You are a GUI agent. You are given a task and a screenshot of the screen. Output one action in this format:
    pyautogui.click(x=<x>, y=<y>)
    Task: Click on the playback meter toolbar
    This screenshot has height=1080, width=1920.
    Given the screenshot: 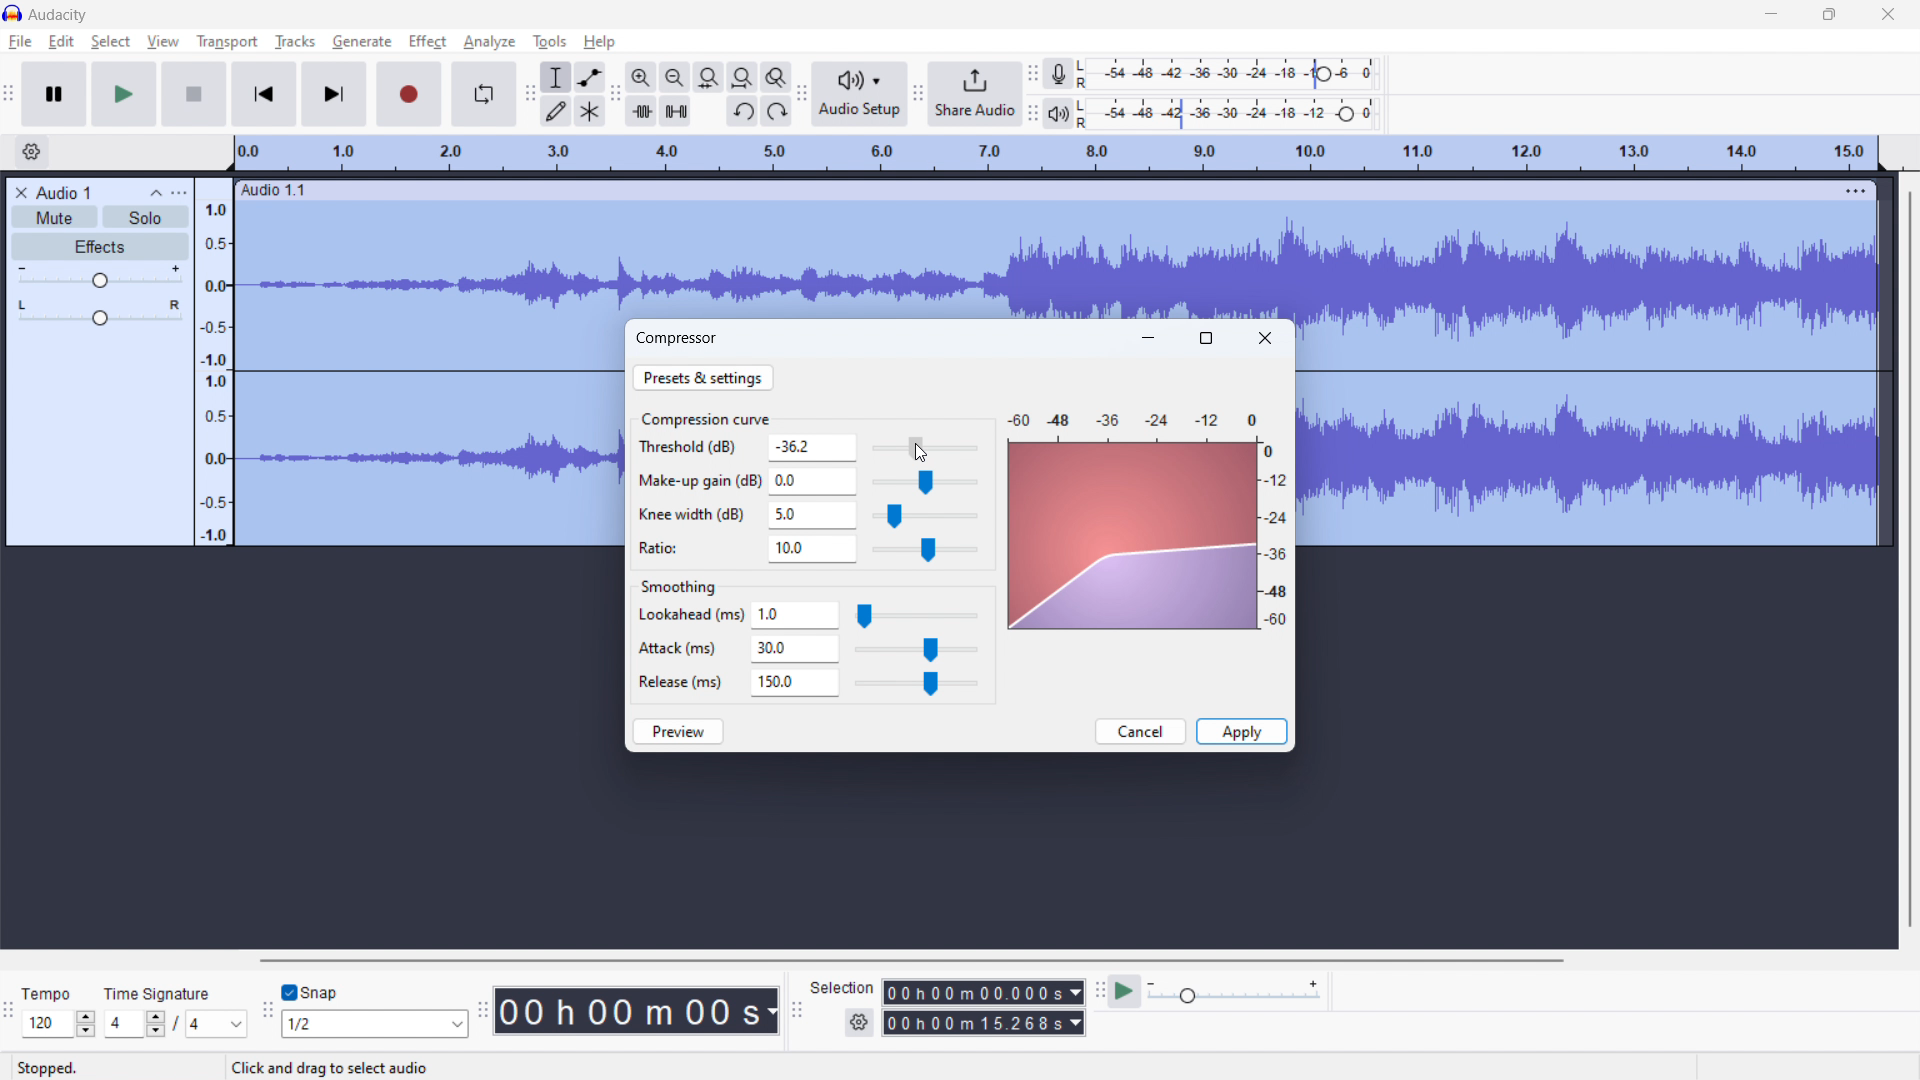 What is the action you would take?
    pyautogui.click(x=1033, y=115)
    